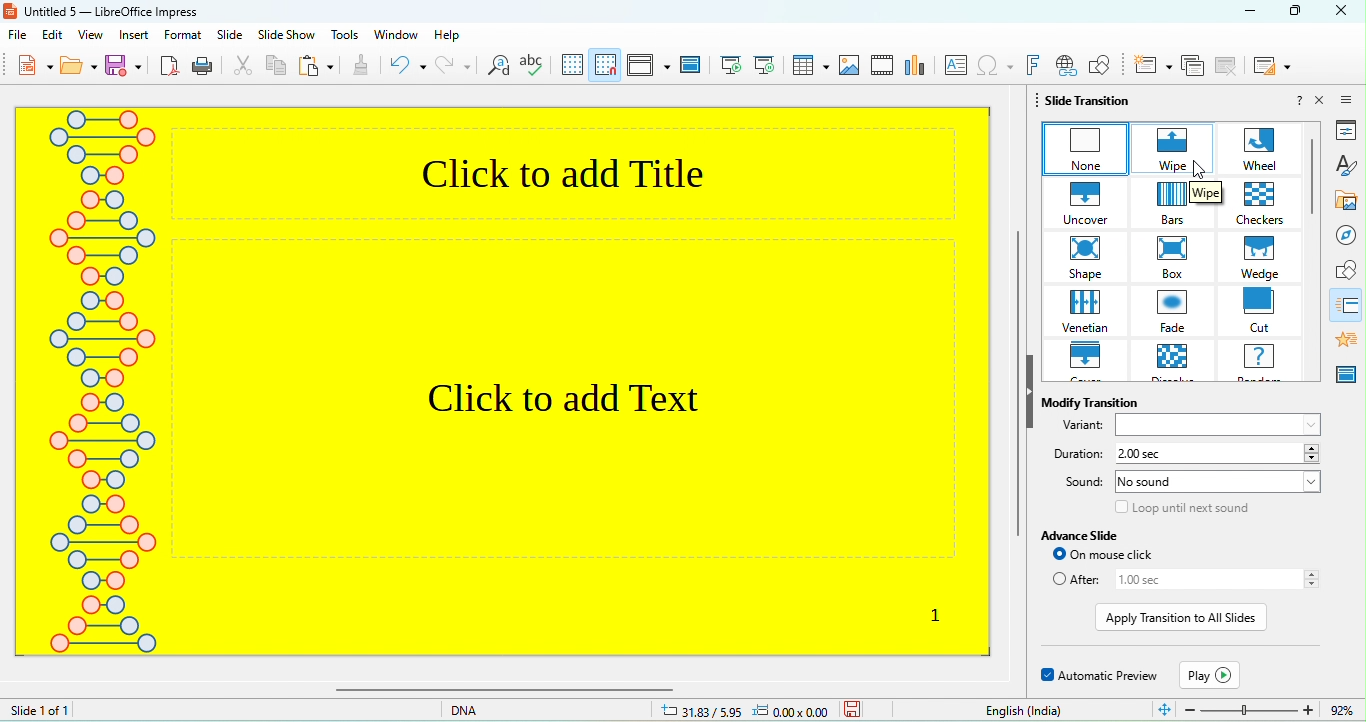 Image resolution: width=1366 pixels, height=722 pixels. What do you see at coordinates (1087, 535) in the screenshot?
I see `advanced slide` at bounding box center [1087, 535].